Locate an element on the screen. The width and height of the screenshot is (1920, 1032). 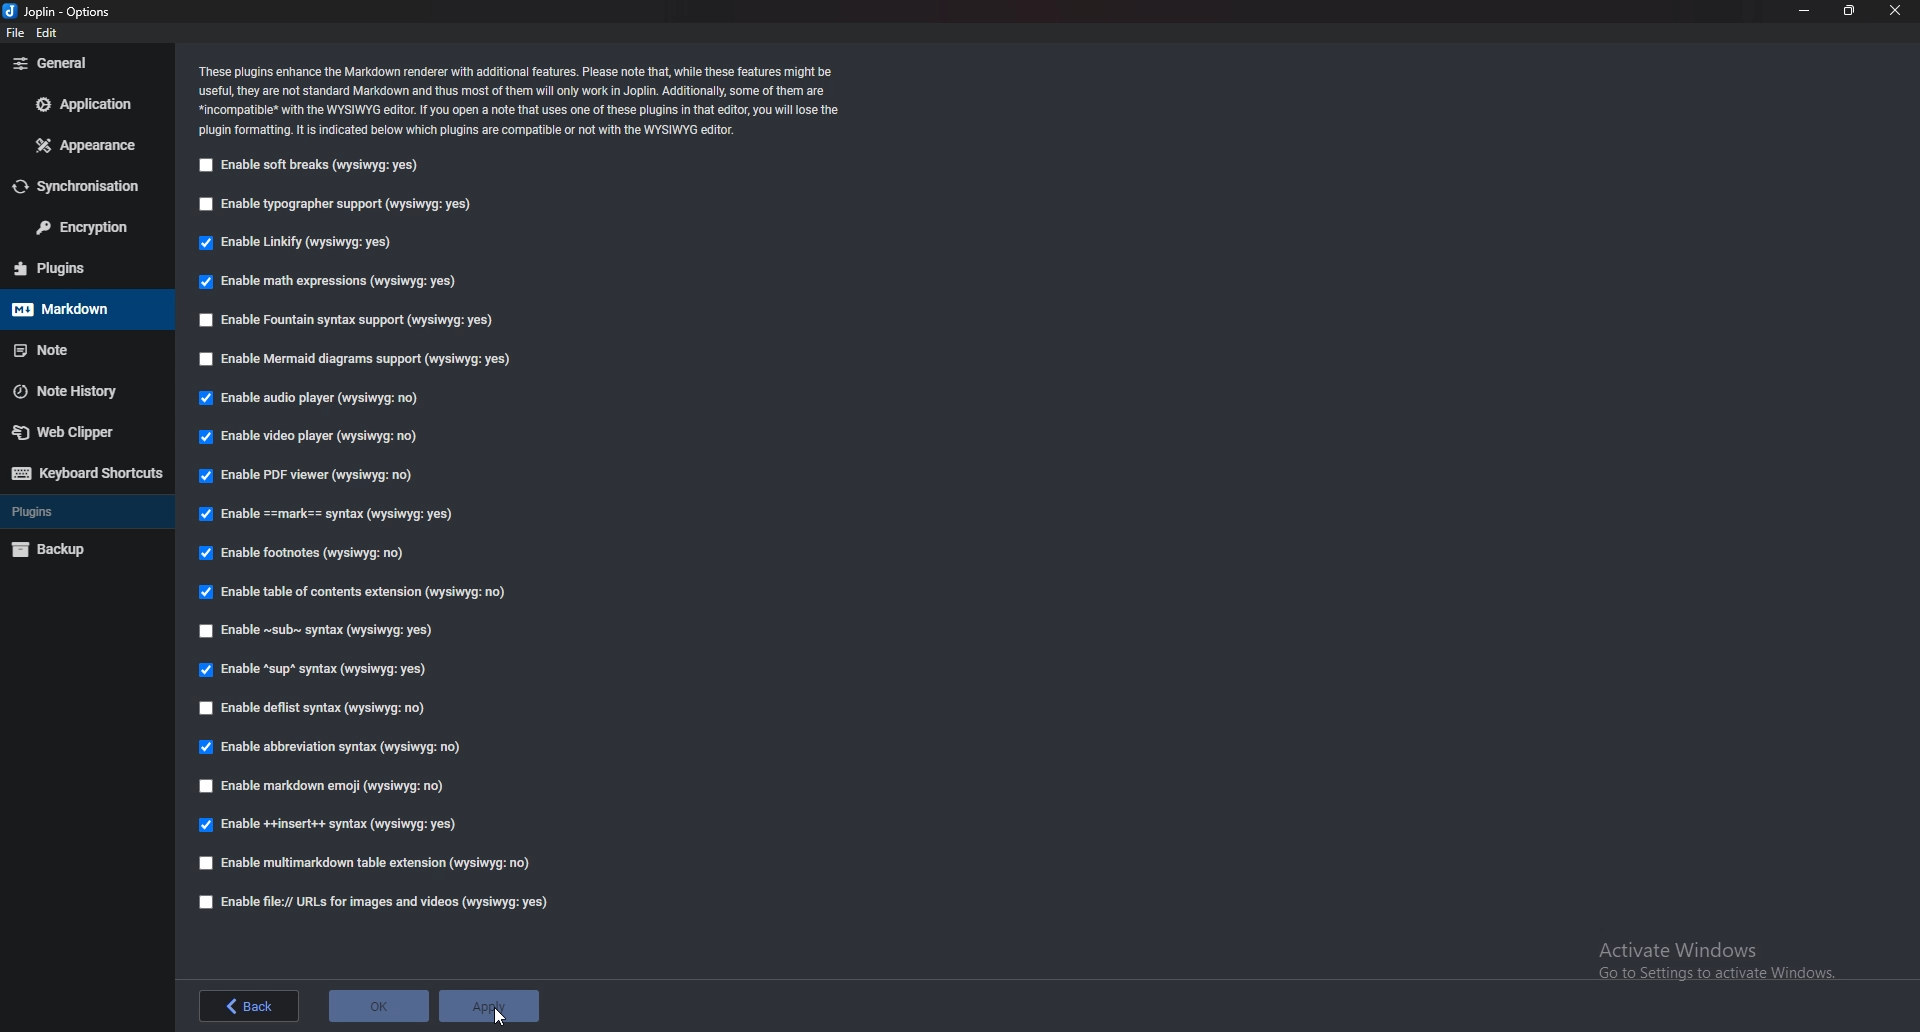
Enable math expressions is located at coordinates (332, 282).